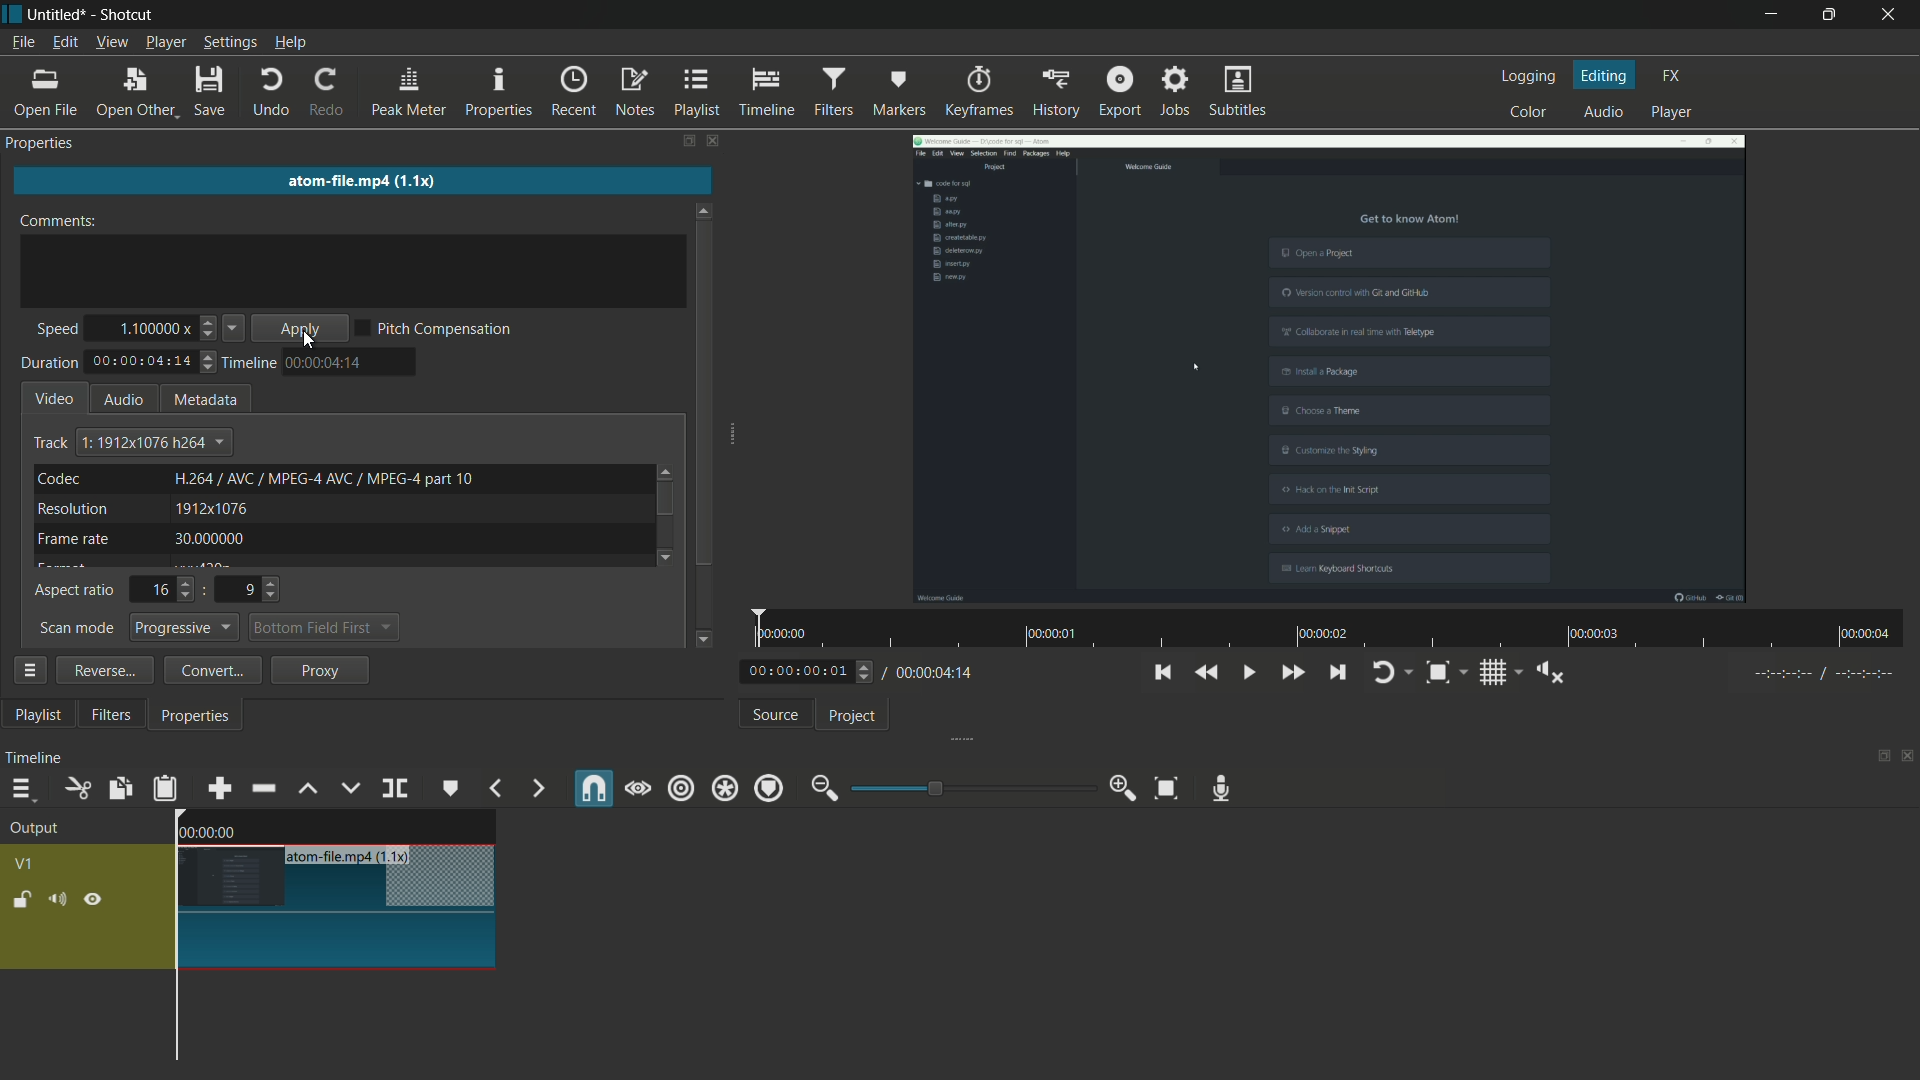 This screenshot has width=1920, height=1080. What do you see at coordinates (539, 788) in the screenshot?
I see `next marker` at bounding box center [539, 788].